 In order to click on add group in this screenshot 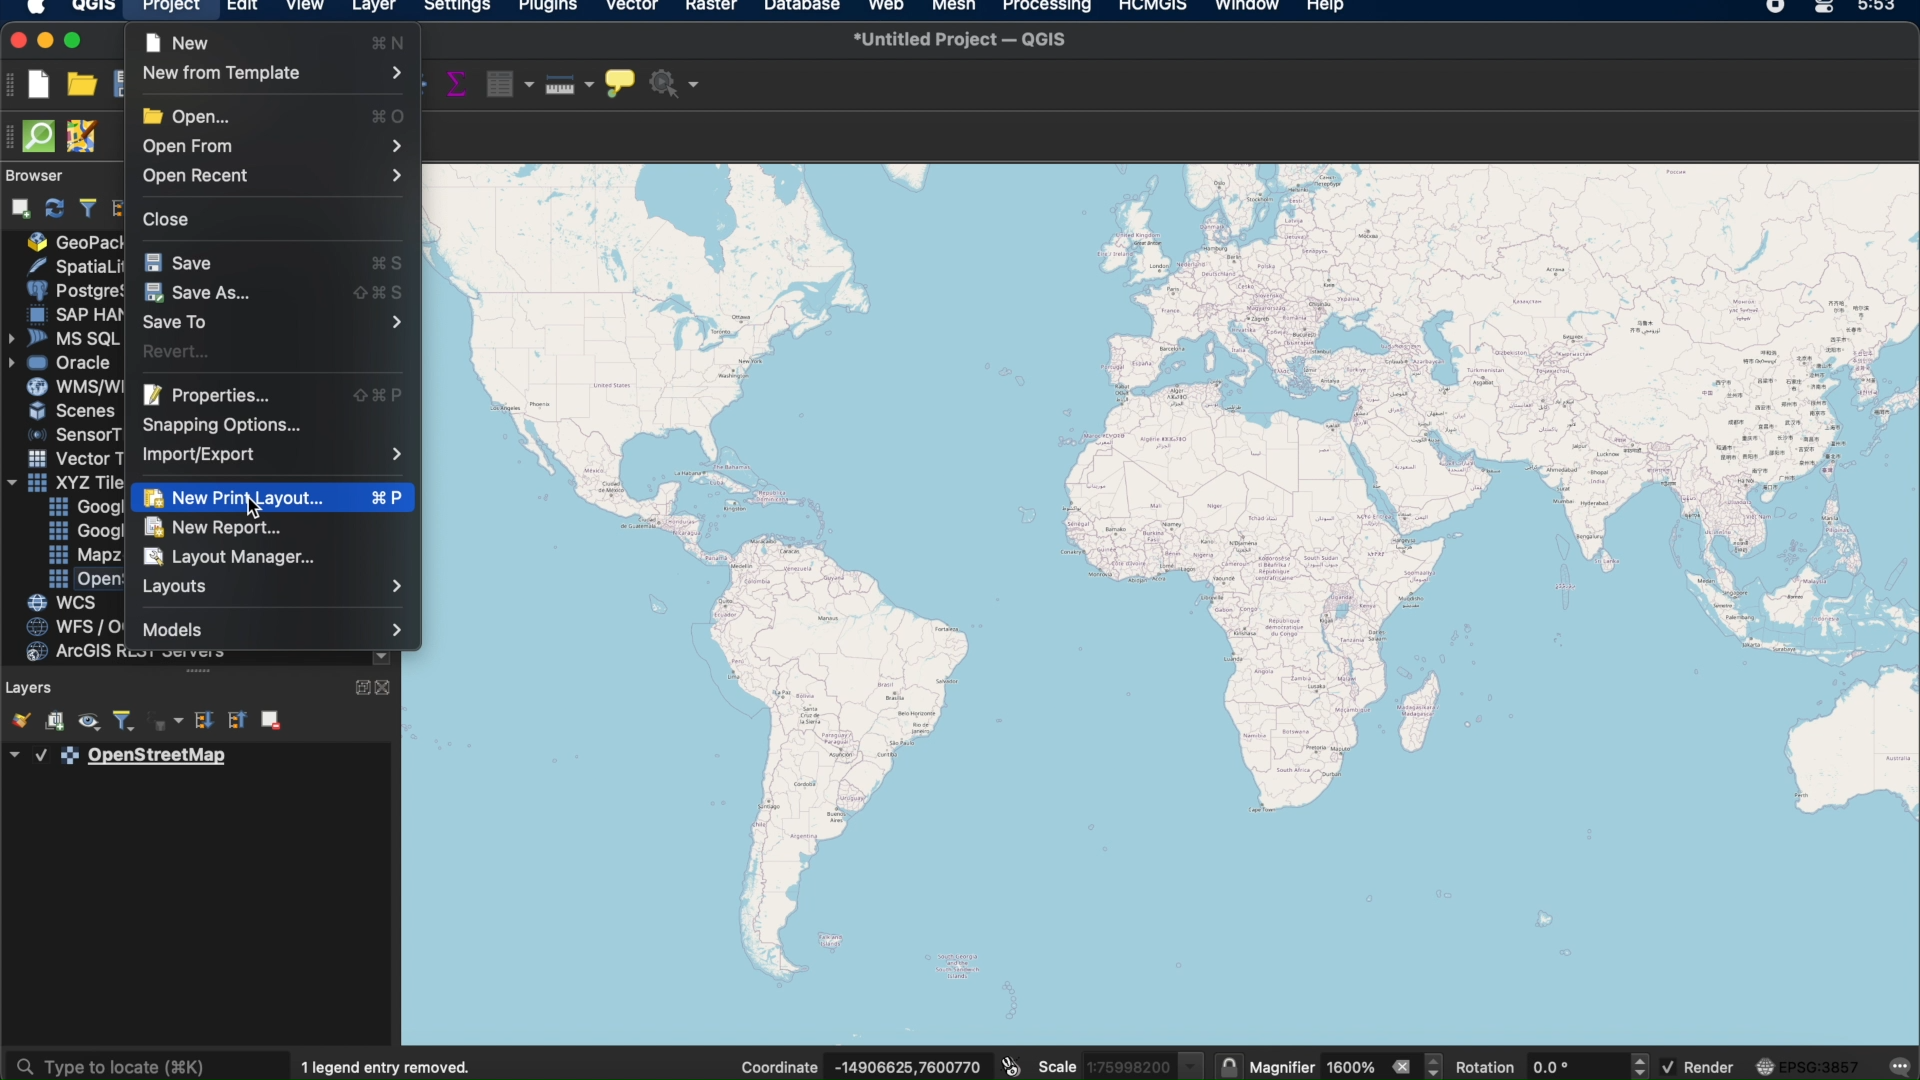, I will do `click(58, 719)`.